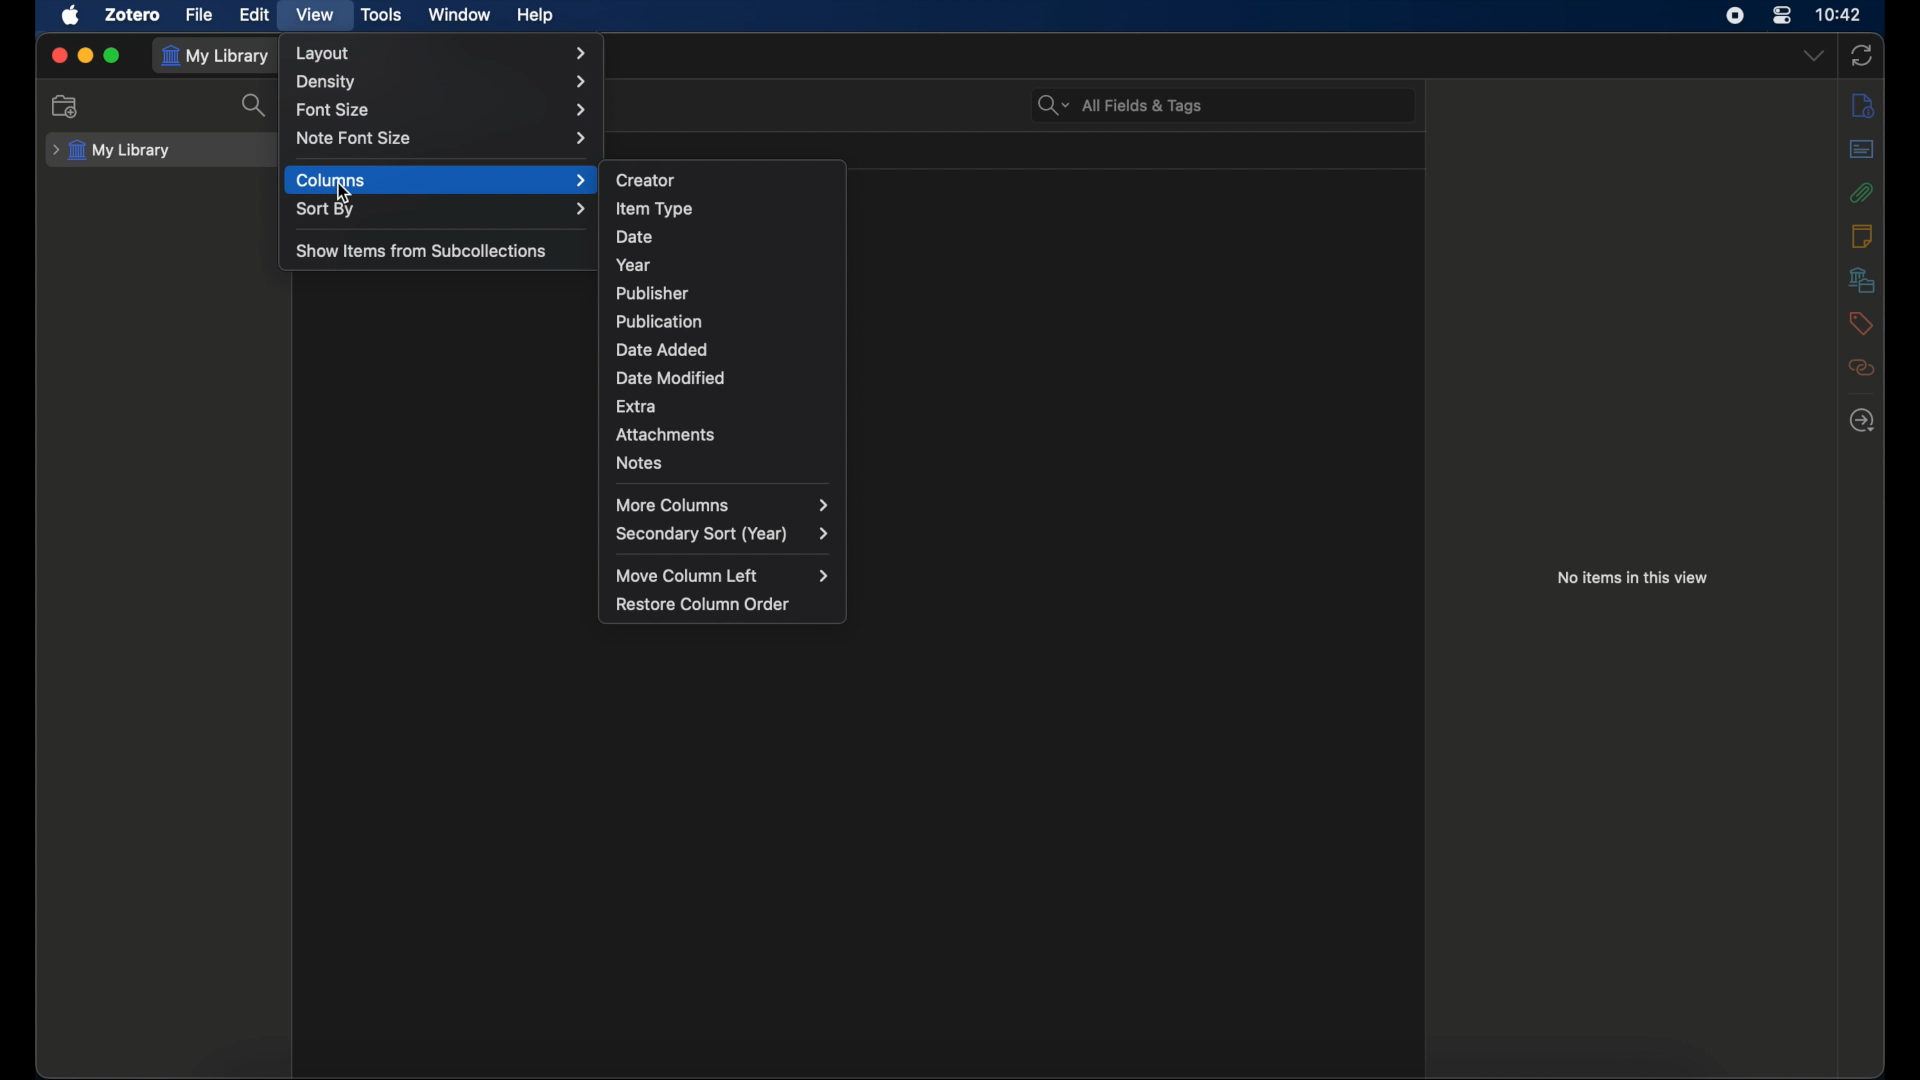 The width and height of the screenshot is (1920, 1080). I want to click on no items in this view, so click(1632, 577).